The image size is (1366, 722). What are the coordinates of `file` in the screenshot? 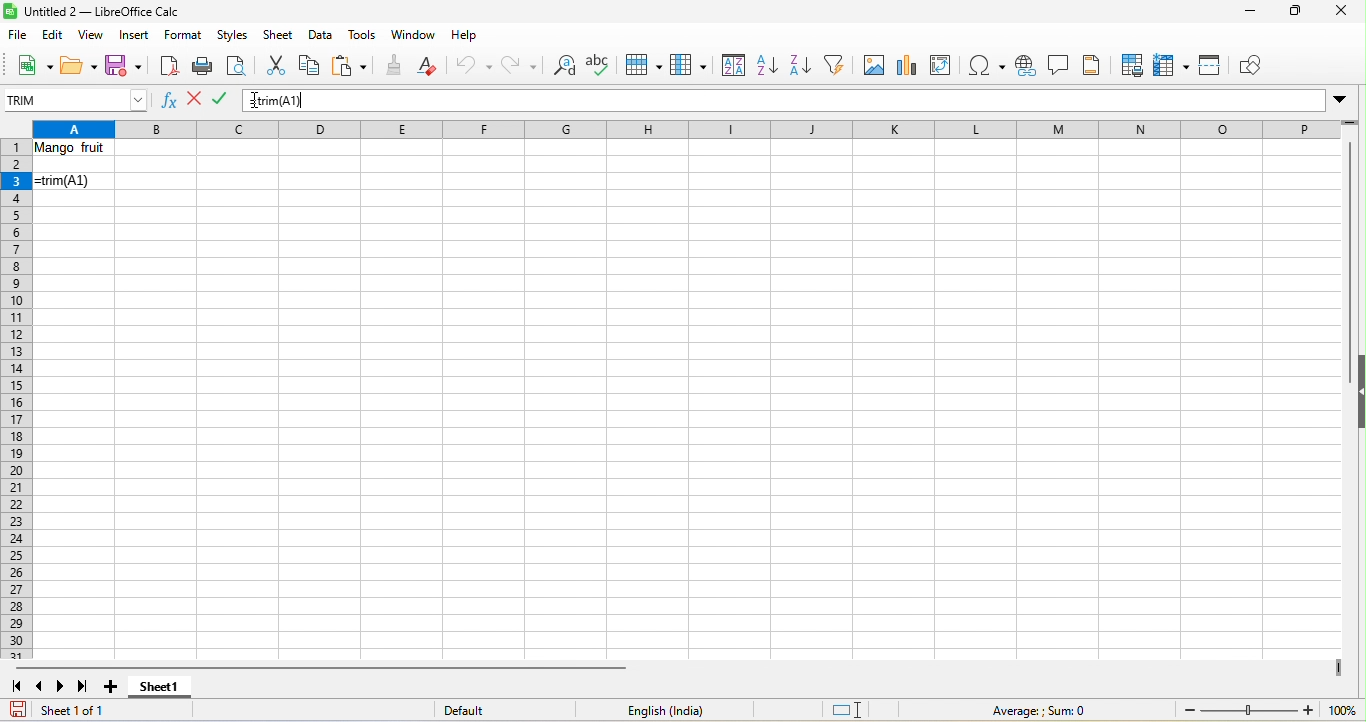 It's located at (19, 34).